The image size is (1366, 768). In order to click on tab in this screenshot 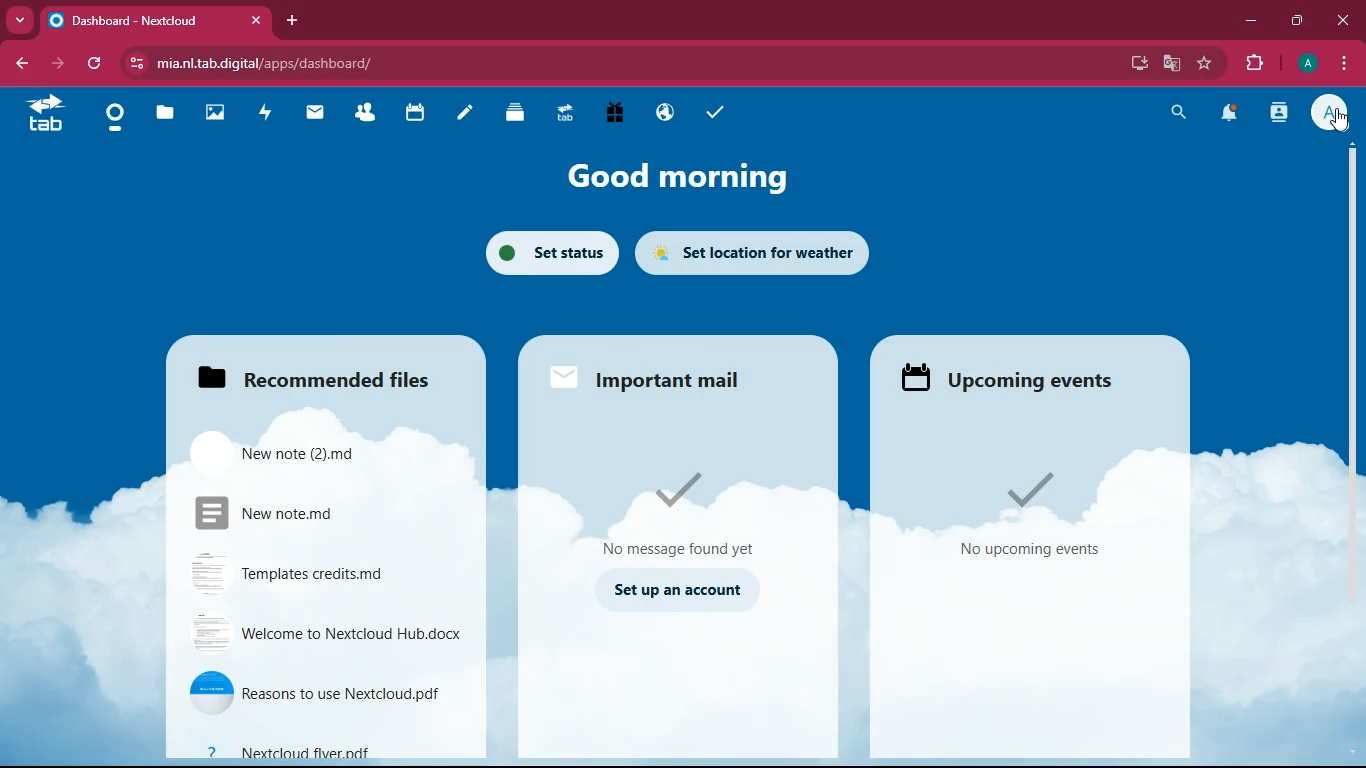, I will do `click(563, 112)`.